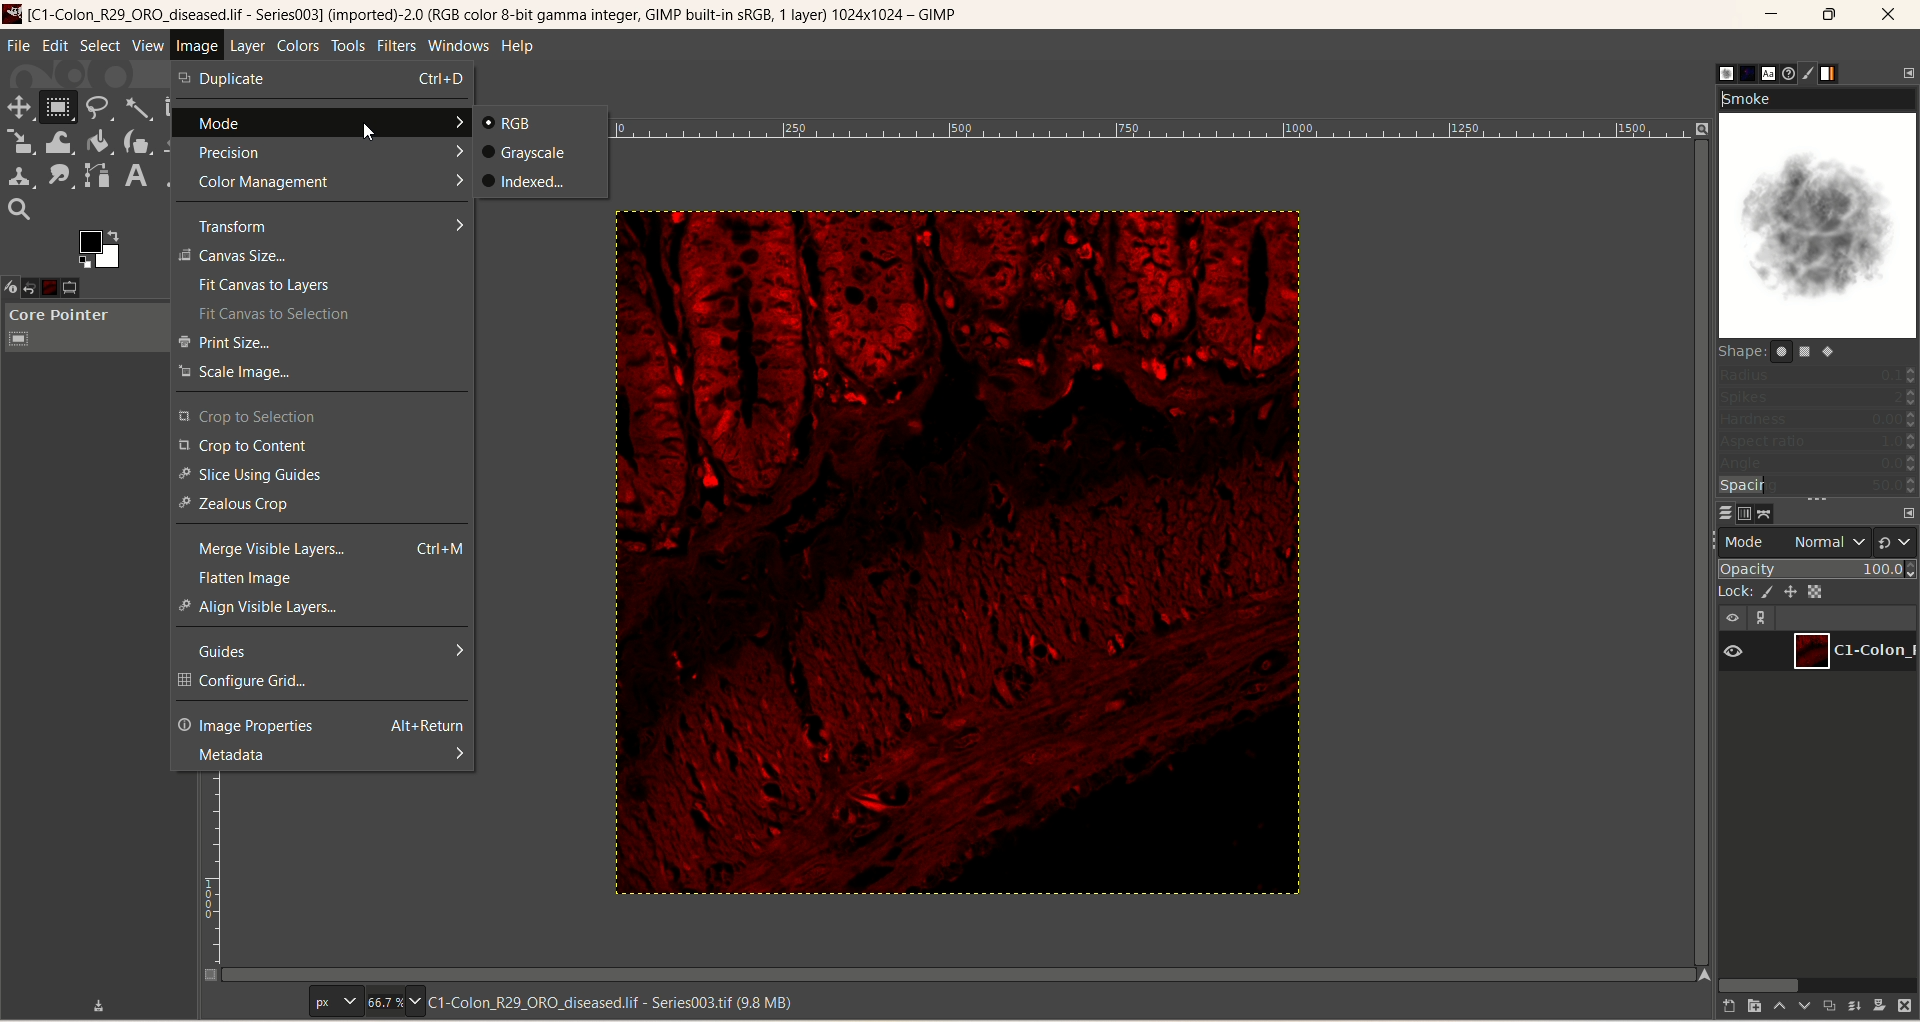  What do you see at coordinates (1729, 1008) in the screenshot?
I see `create a new layer with last used values` at bounding box center [1729, 1008].